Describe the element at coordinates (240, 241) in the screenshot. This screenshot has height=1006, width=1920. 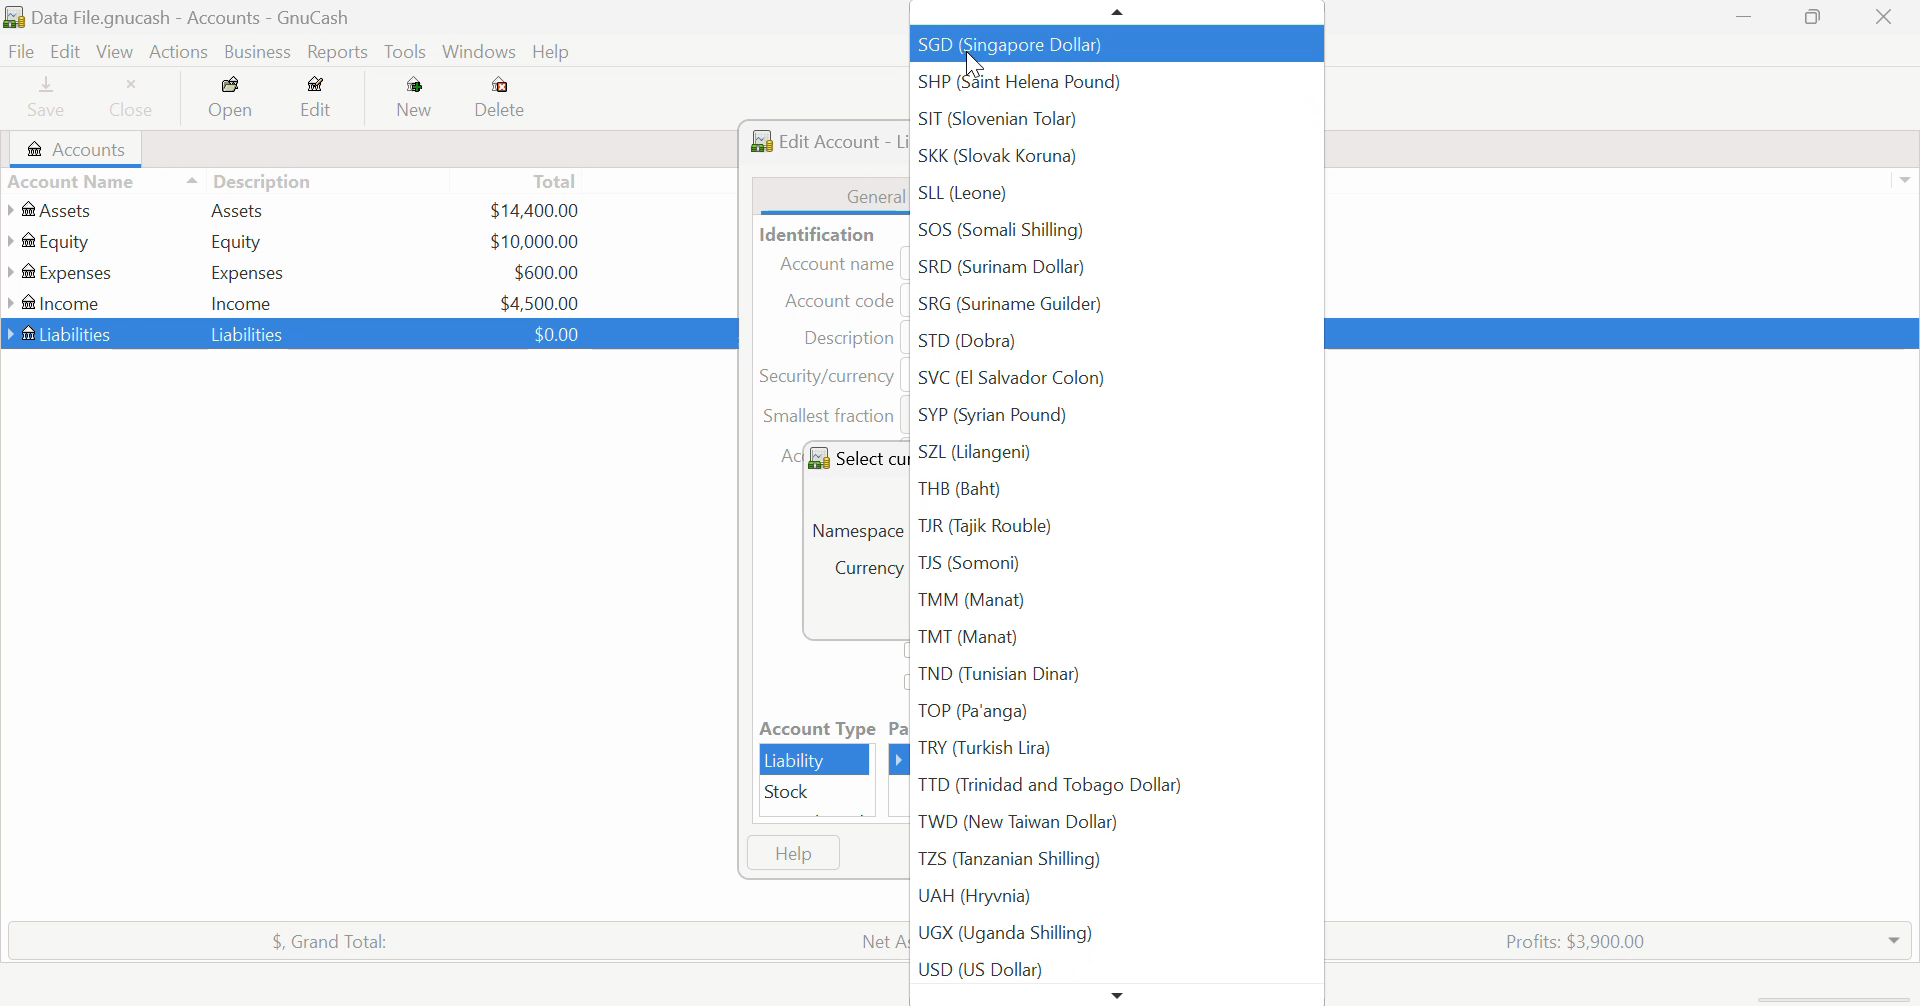
I see `Equity` at that location.